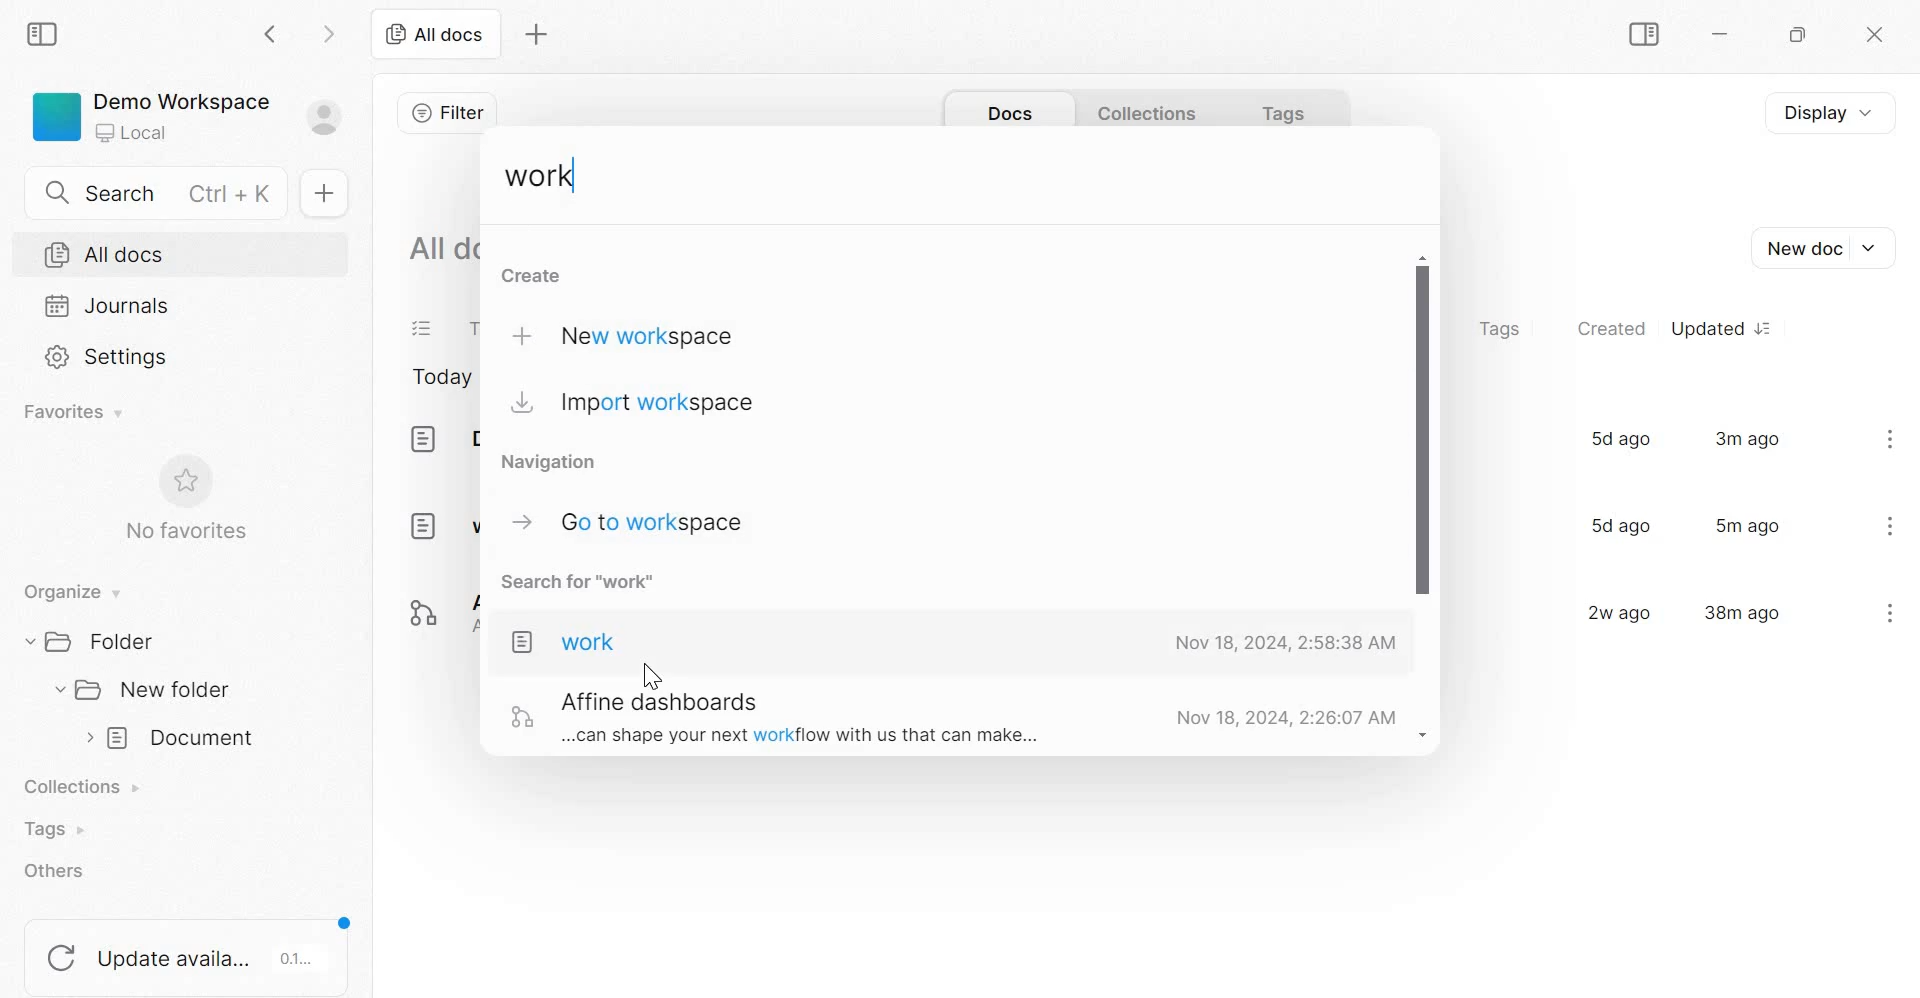  I want to click on go back, so click(272, 32).